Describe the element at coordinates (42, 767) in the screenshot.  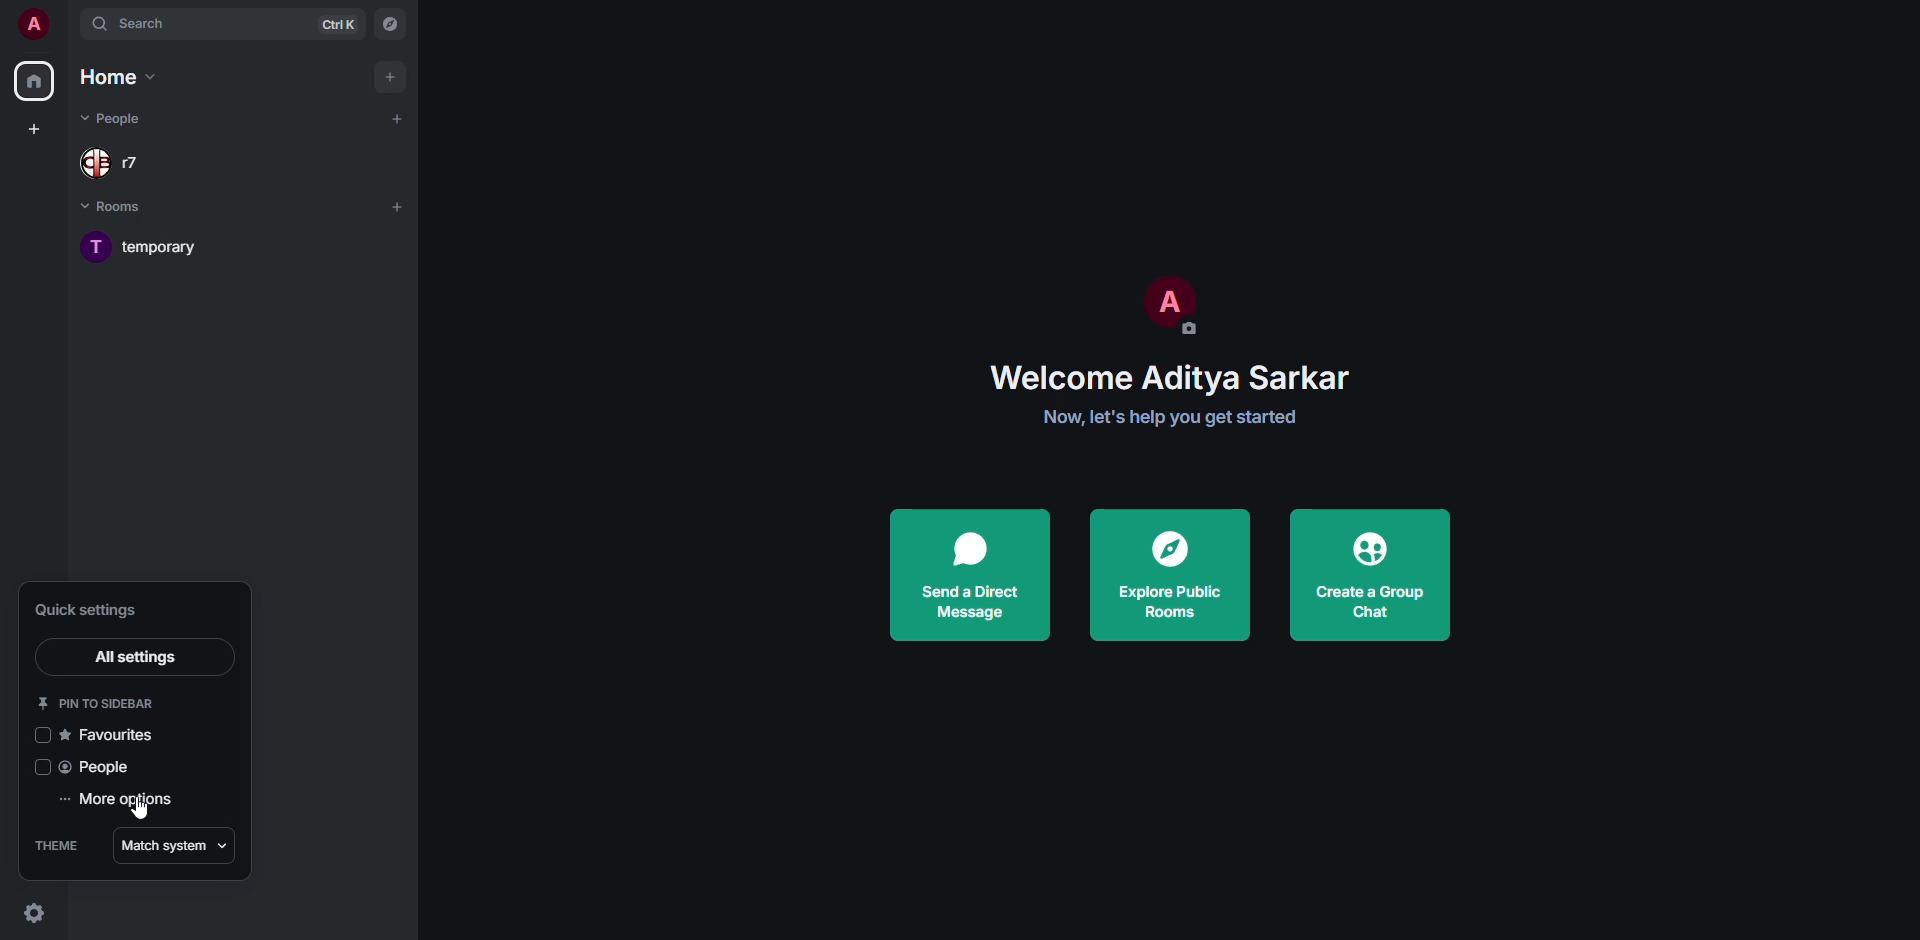
I see `click to enable` at that location.